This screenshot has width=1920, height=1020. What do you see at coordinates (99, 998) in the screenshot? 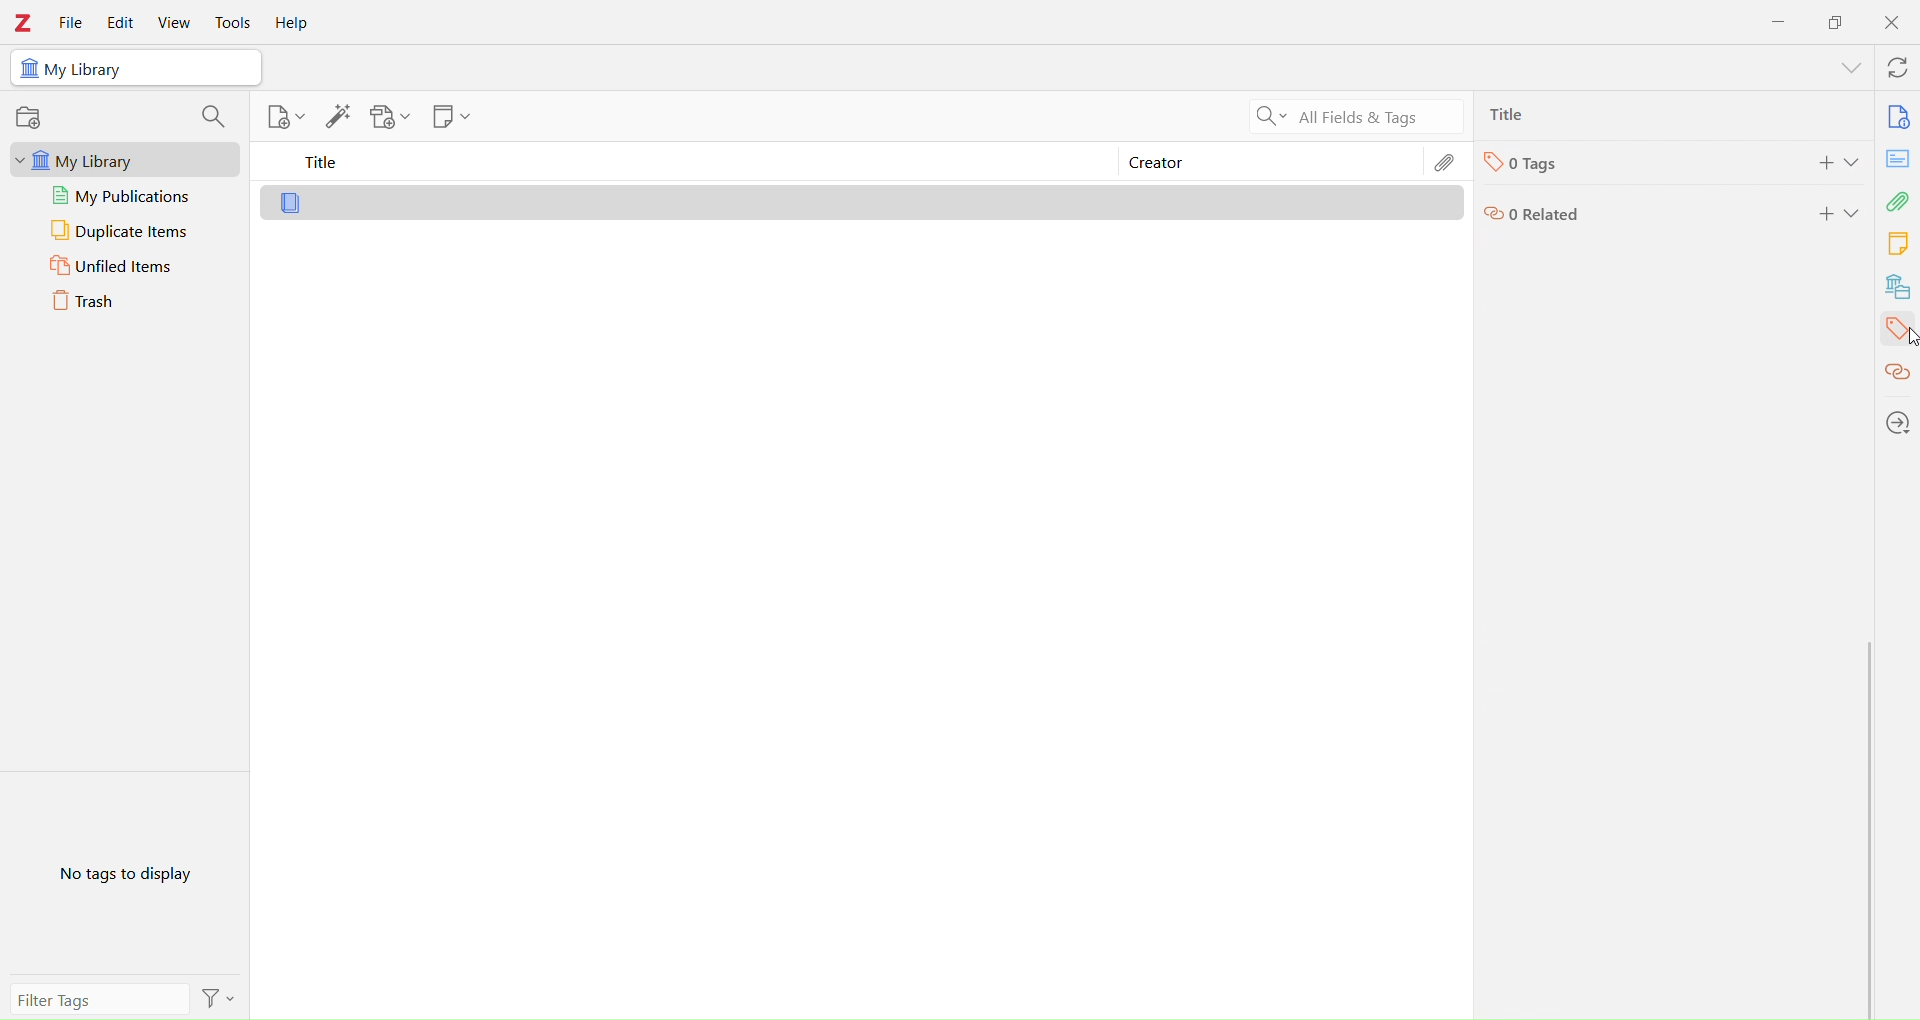
I see `Filter Tags` at bounding box center [99, 998].